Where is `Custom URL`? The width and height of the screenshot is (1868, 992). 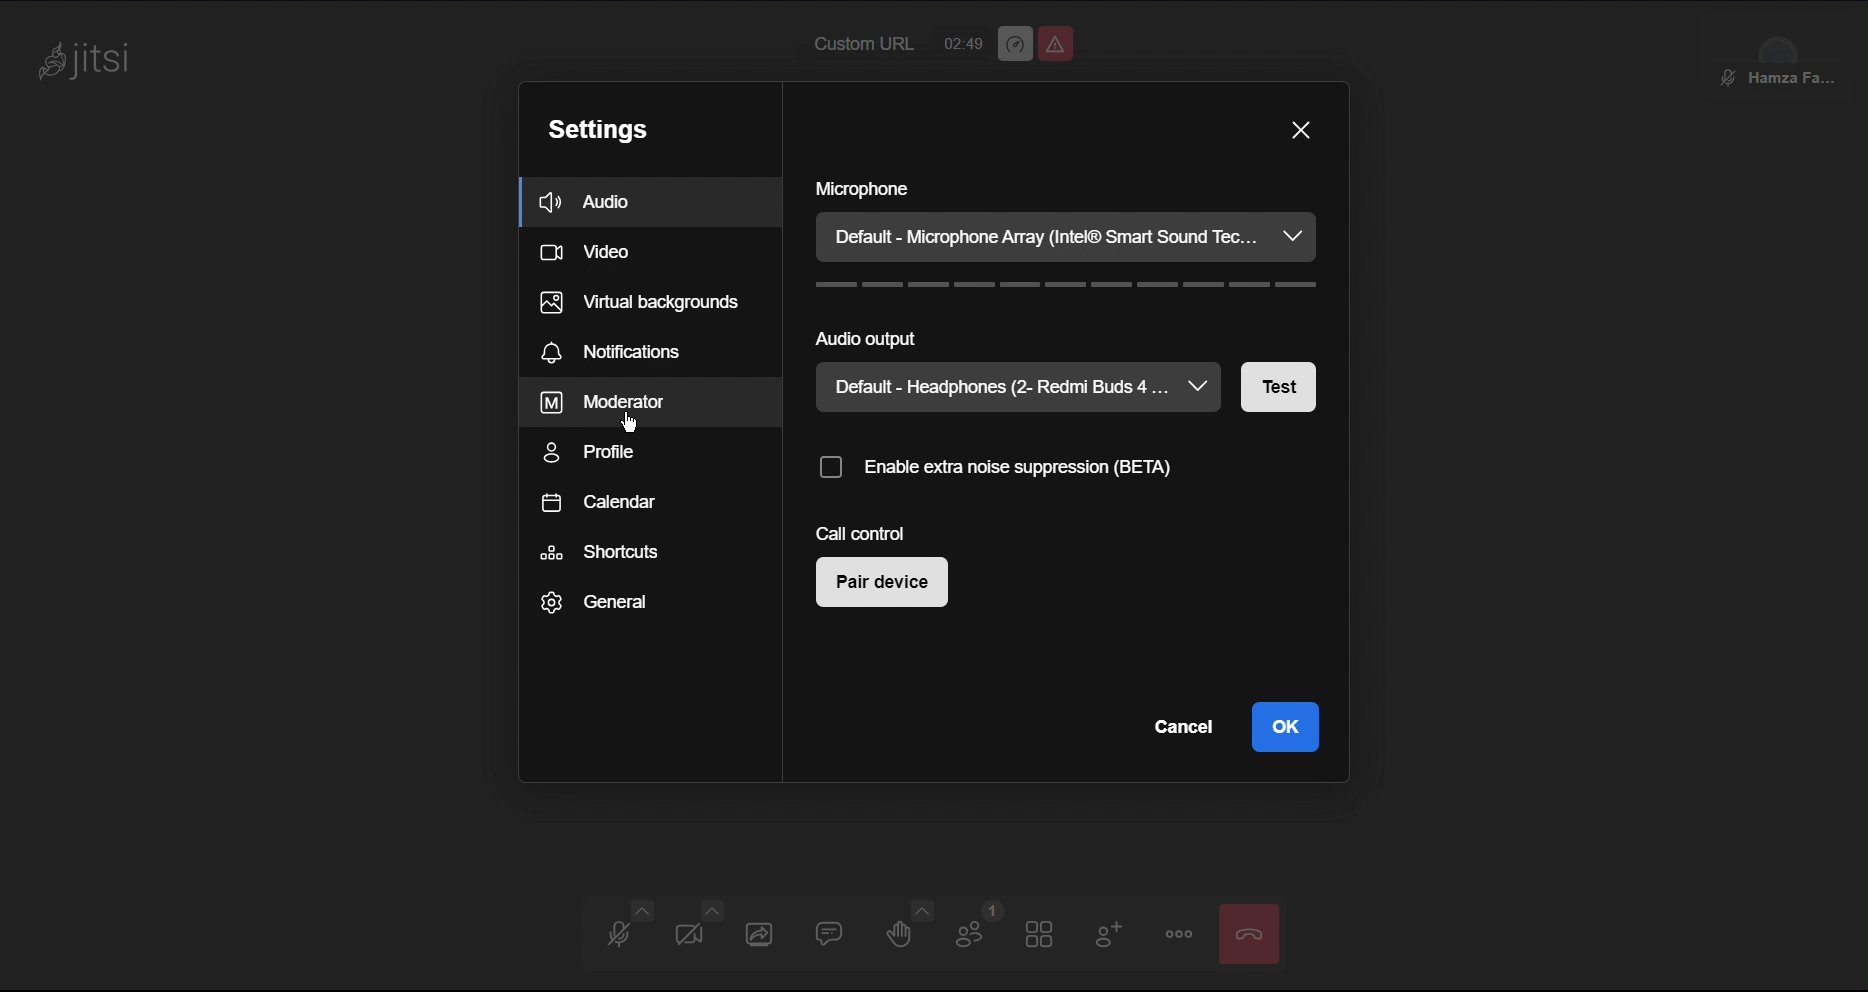
Custom URL is located at coordinates (860, 45).